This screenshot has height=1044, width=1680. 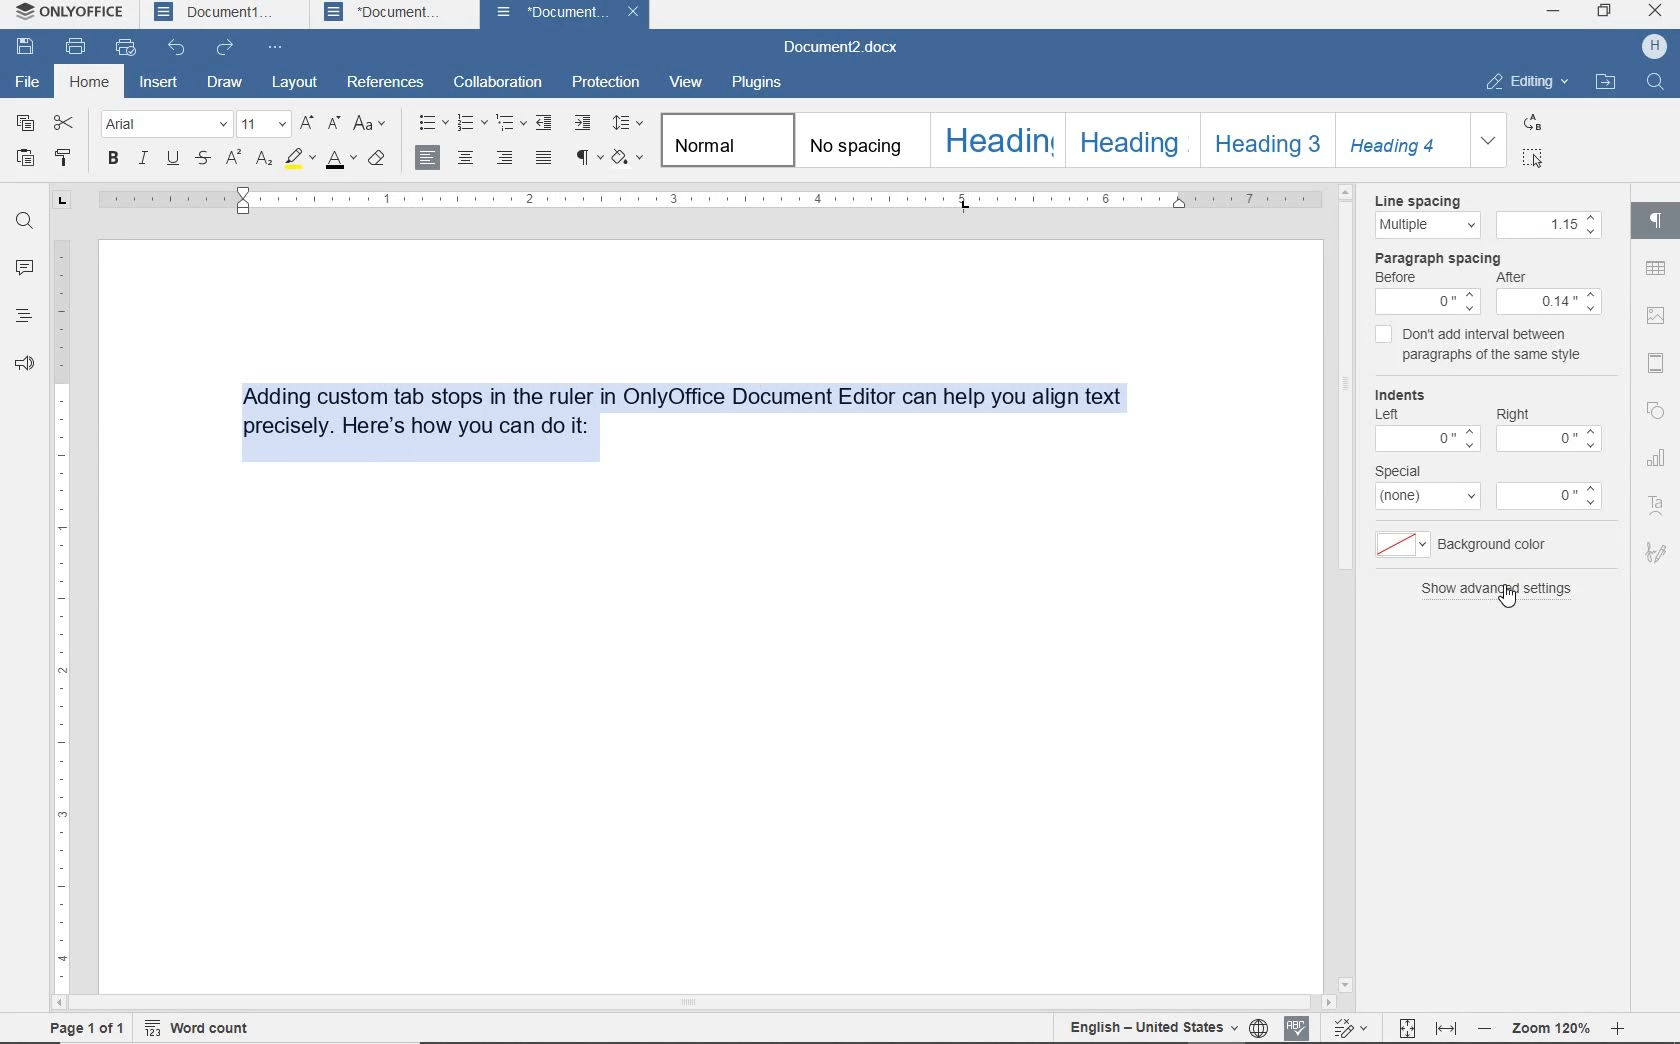 What do you see at coordinates (995, 141) in the screenshot?
I see `heading 1` at bounding box center [995, 141].